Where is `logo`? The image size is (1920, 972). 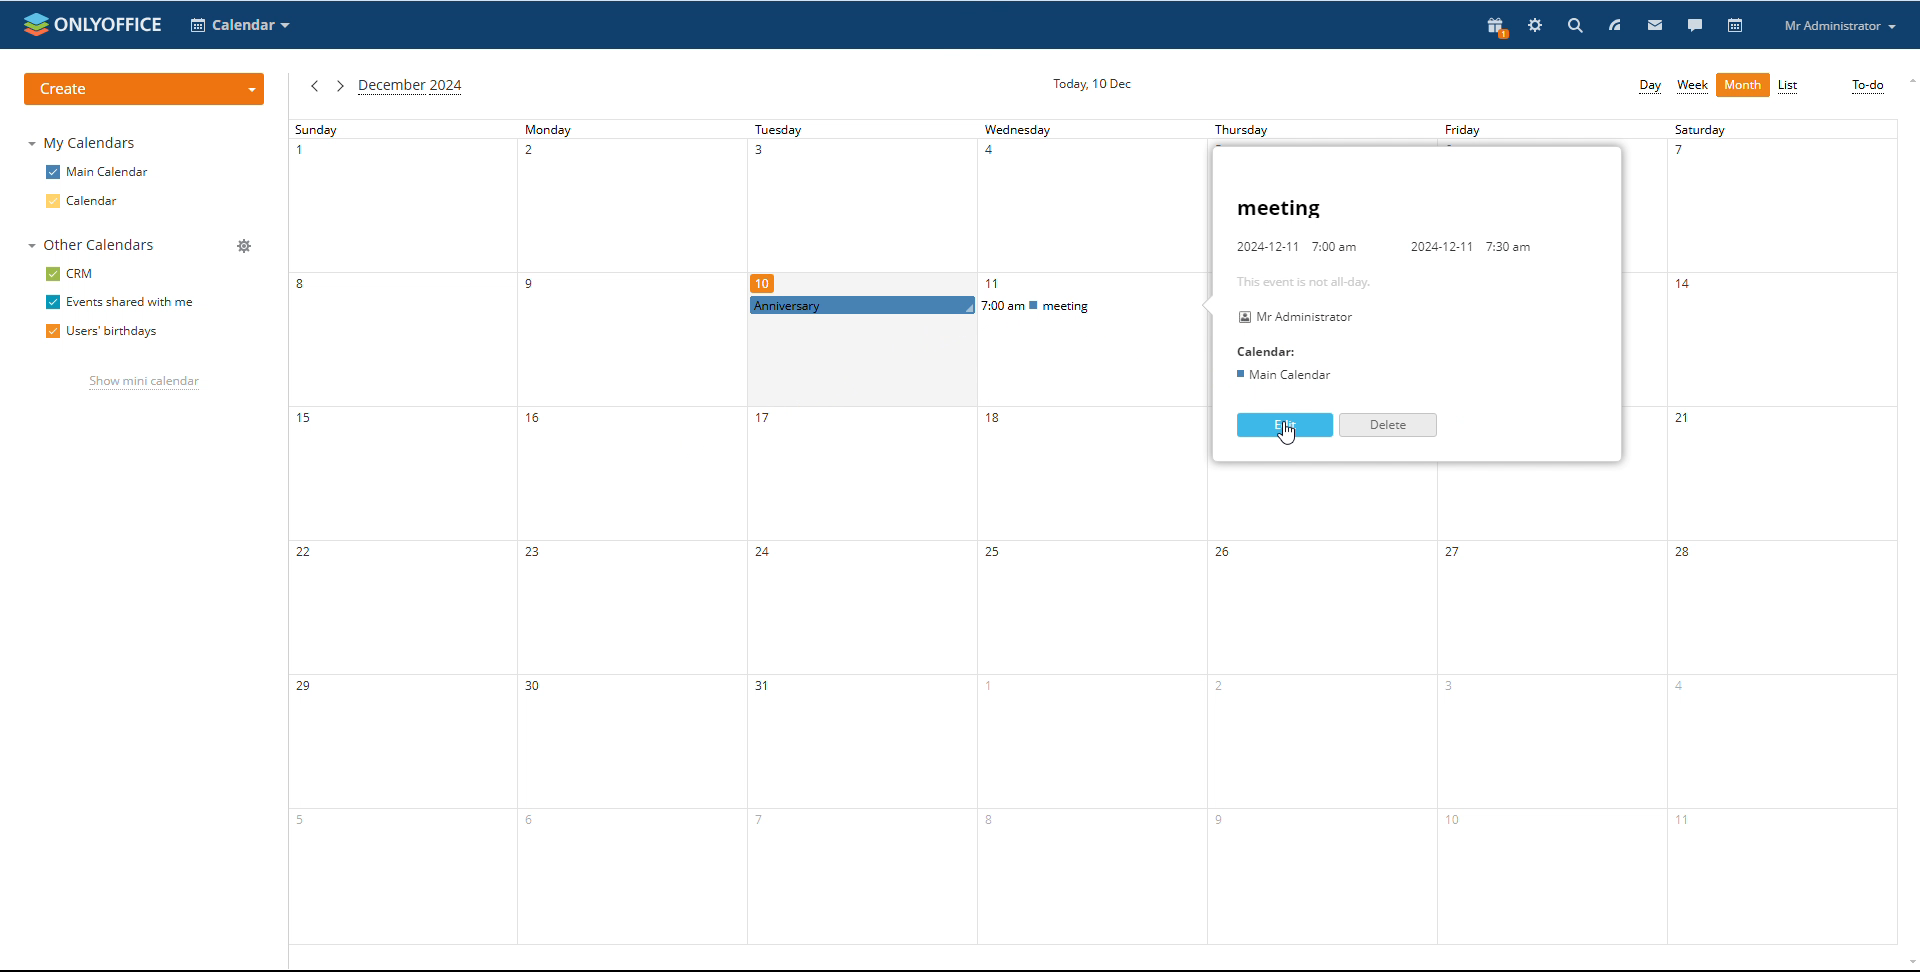 logo is located at coordinates (91, 24).